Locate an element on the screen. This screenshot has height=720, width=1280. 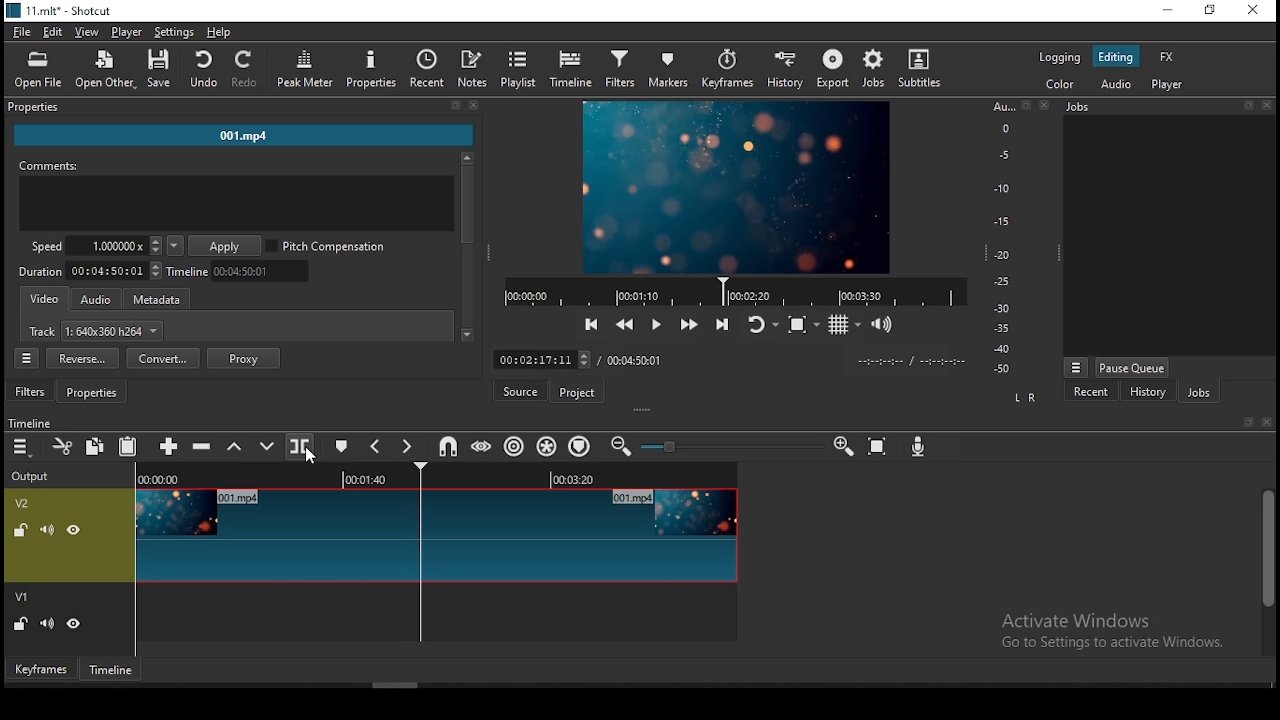
logging is located at coordinates (1060, 56).